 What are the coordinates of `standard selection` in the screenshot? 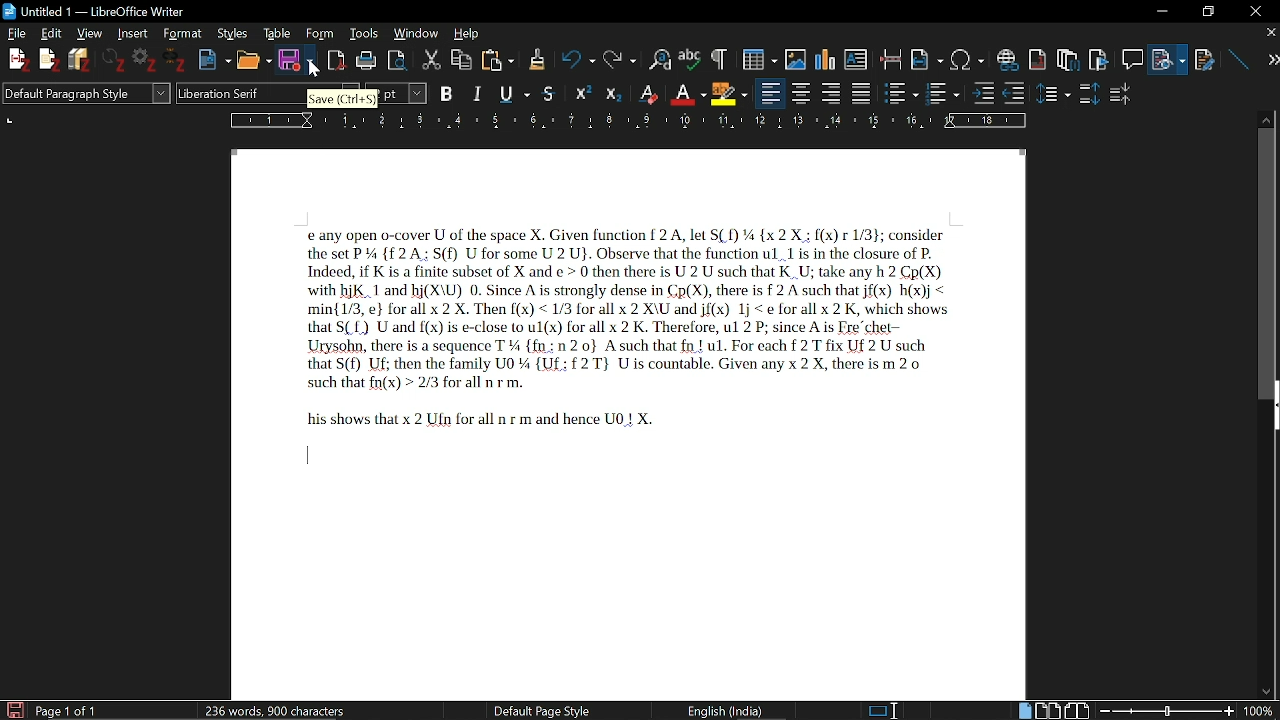 It's located at (884, 710).